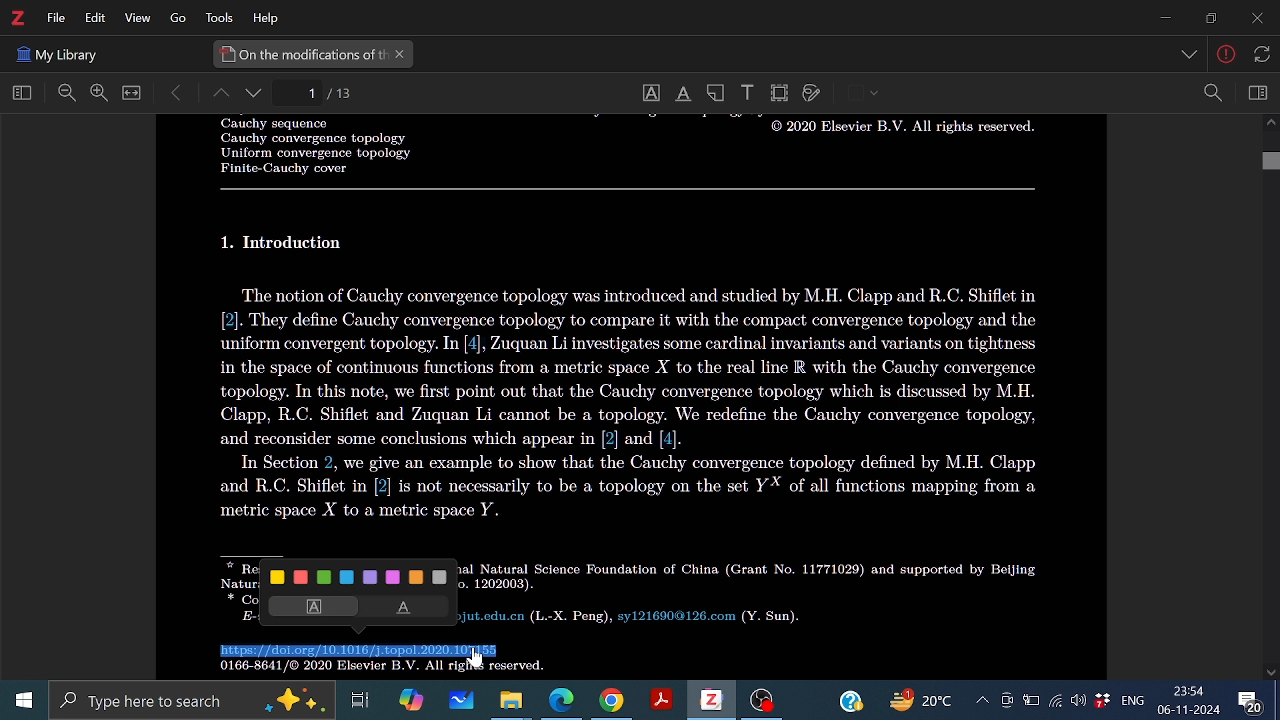  I want to click on Tools, so click(216, 18).